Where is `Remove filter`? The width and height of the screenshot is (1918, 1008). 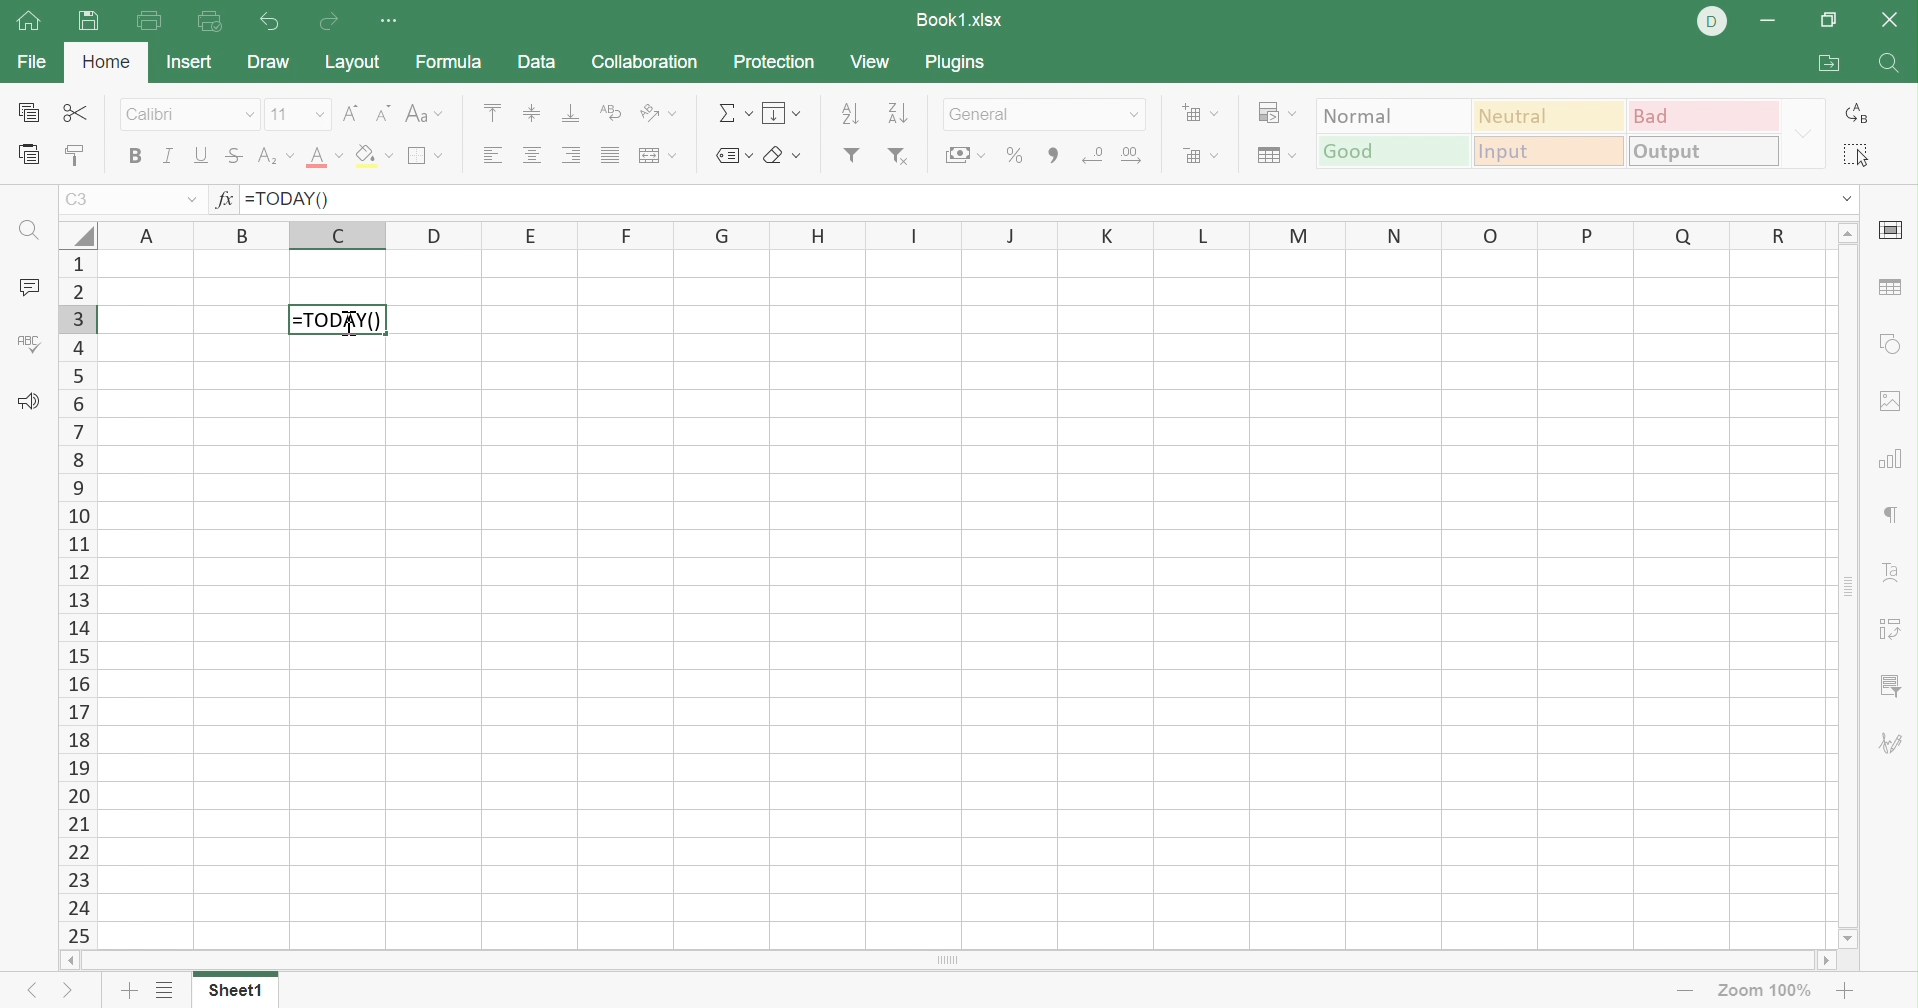 Remove filter is located at coordinates (901, 155).